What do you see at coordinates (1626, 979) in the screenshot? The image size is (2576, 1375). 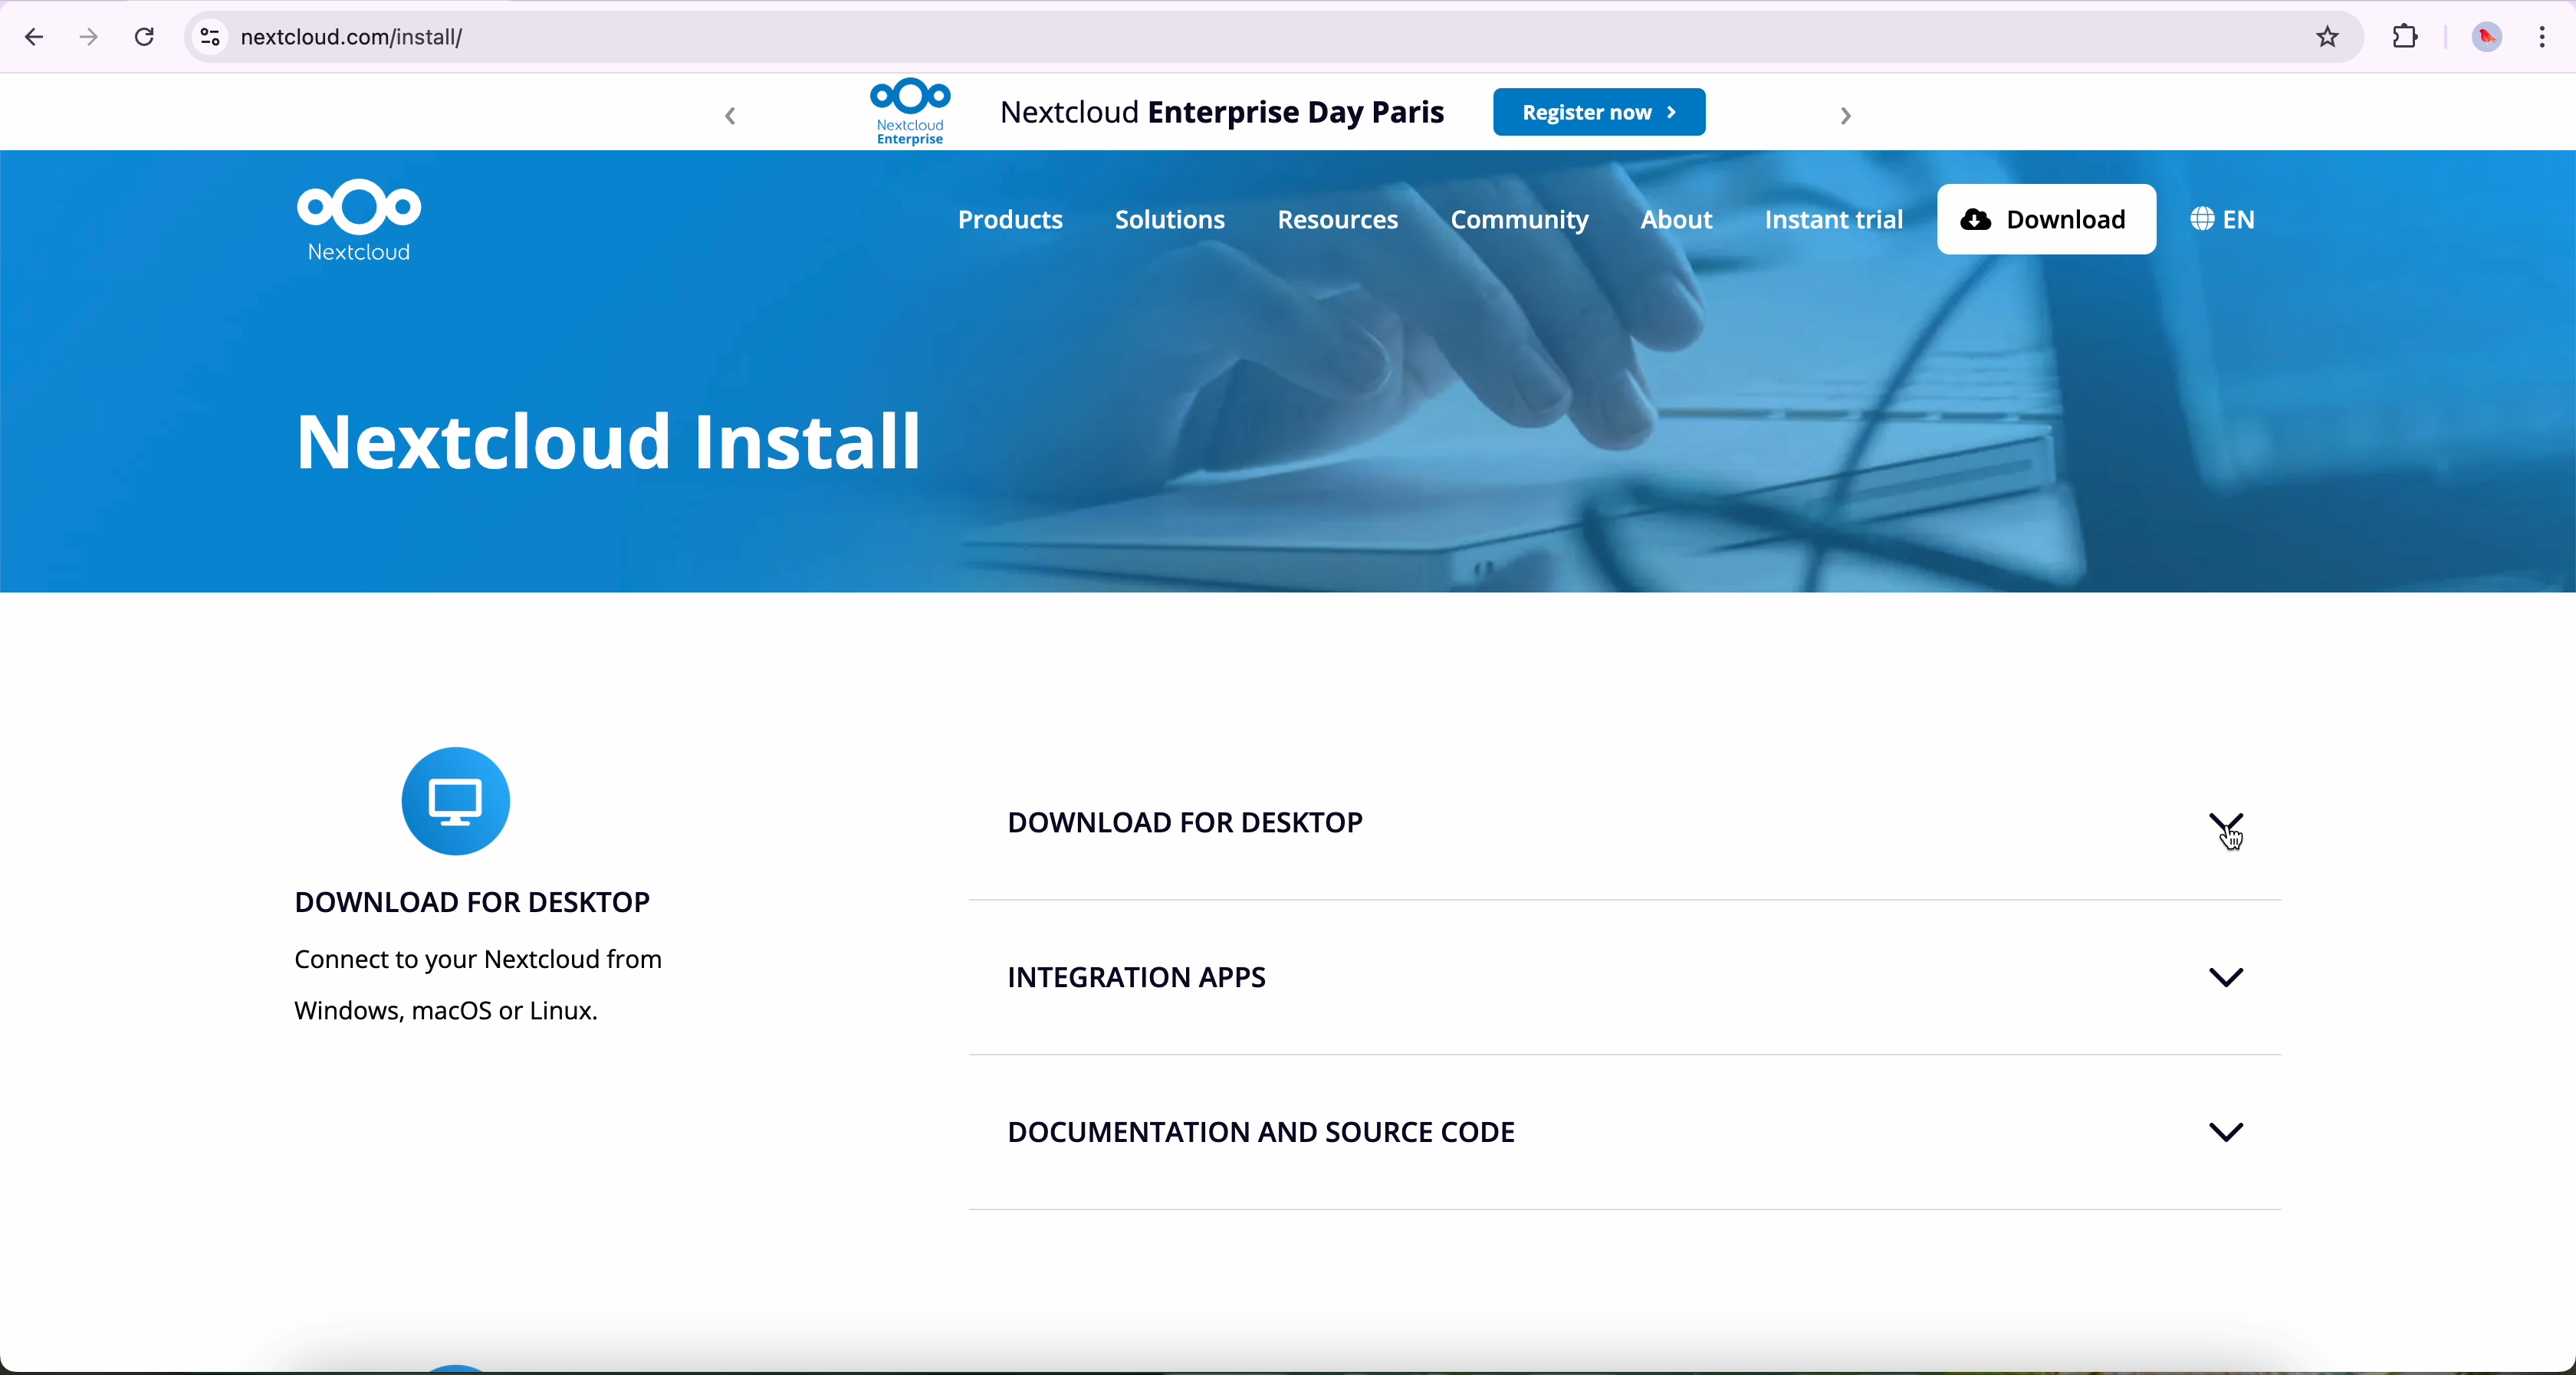 I see `integration apps` at bounding box center [1626, 979].